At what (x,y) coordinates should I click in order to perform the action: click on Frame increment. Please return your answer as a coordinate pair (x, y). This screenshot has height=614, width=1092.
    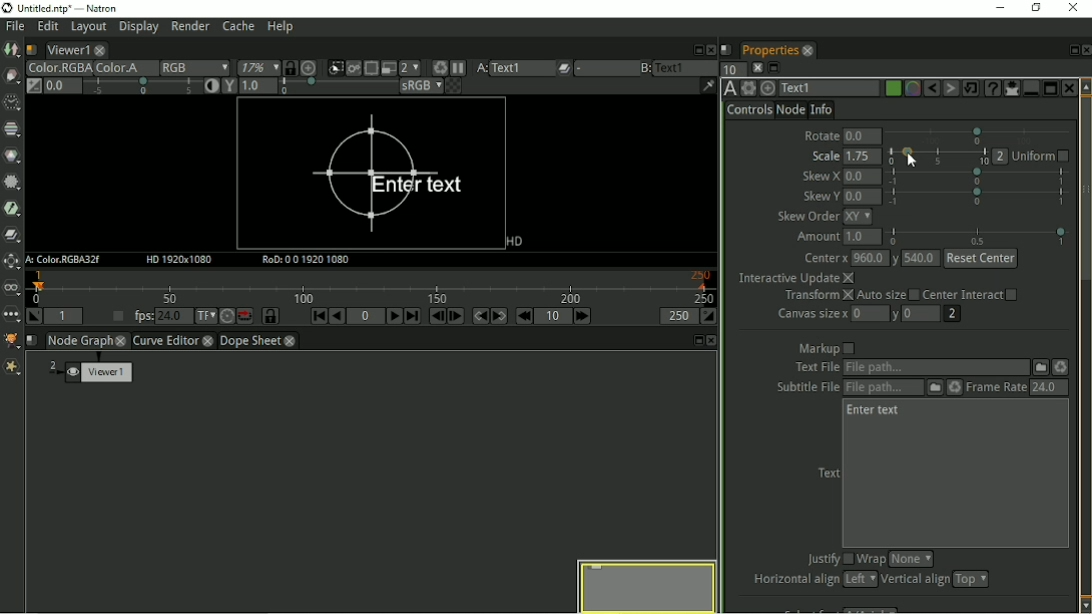
    Looking at the image, I should click on (553, 316).